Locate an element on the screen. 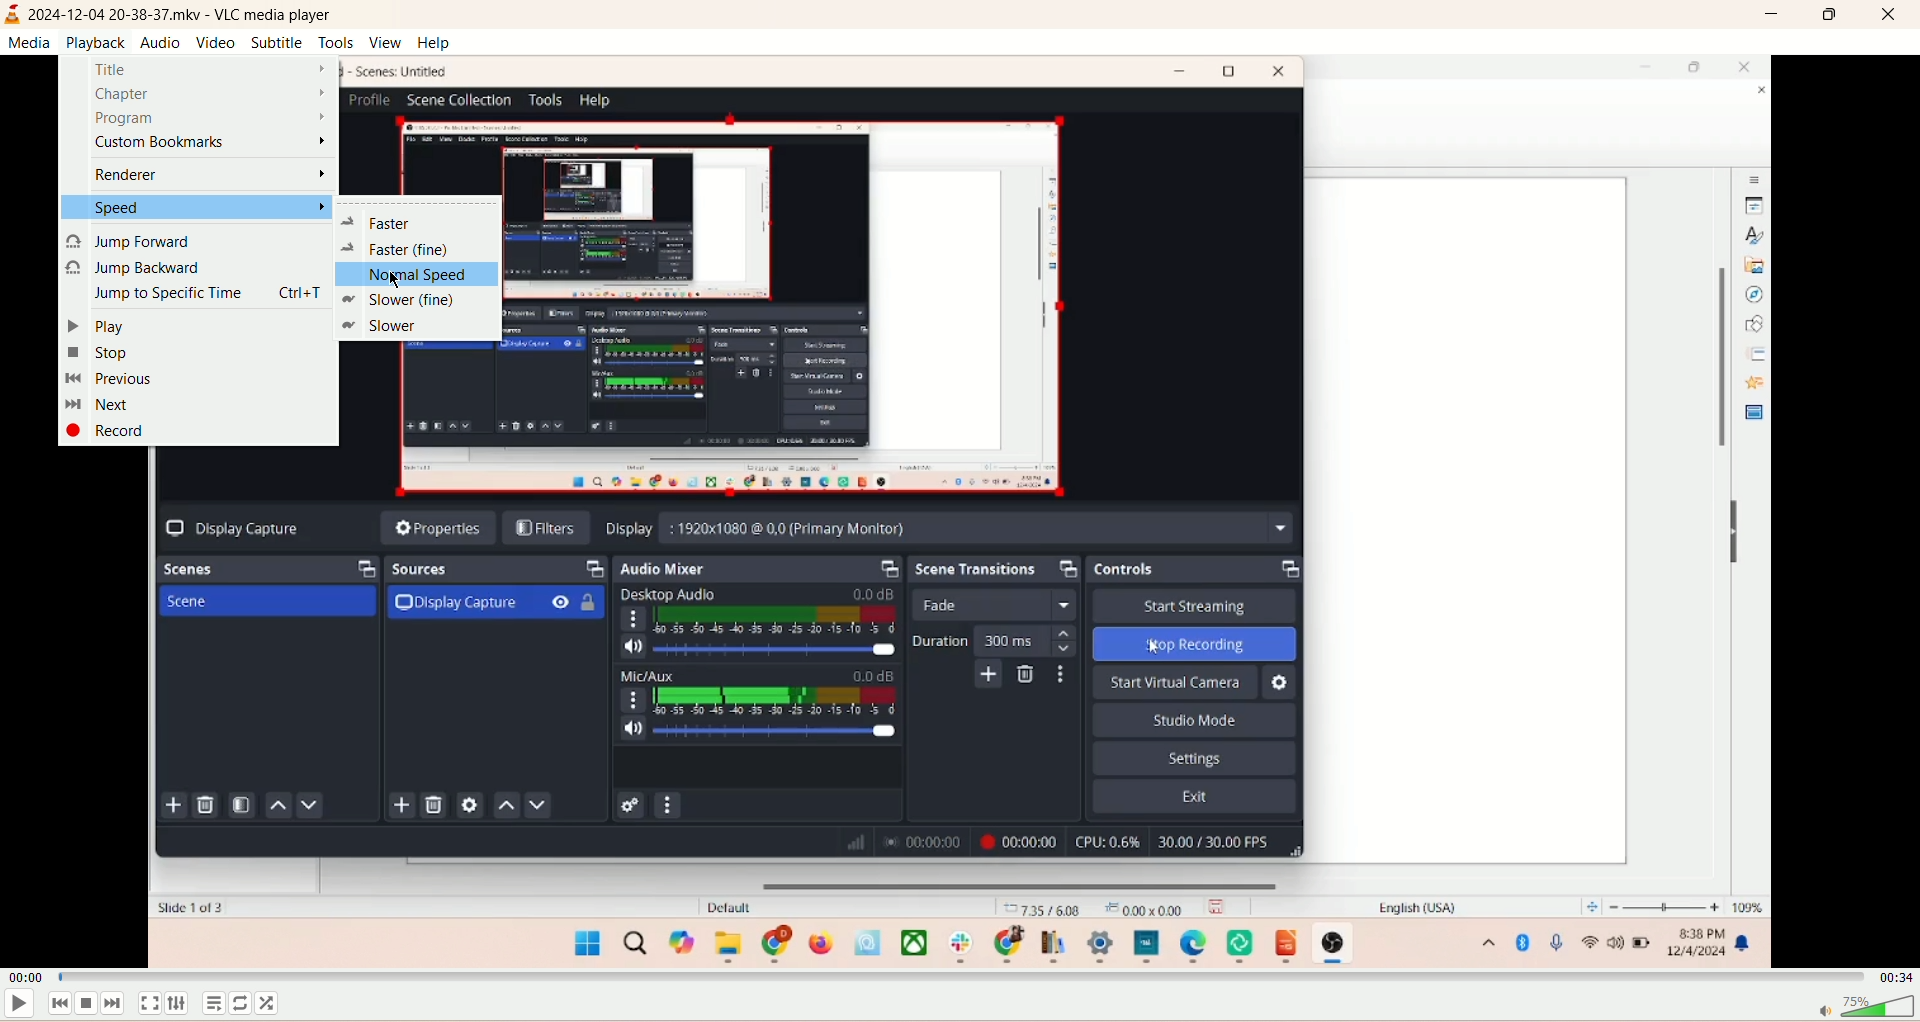  audio is located at coordinates (160, 41).